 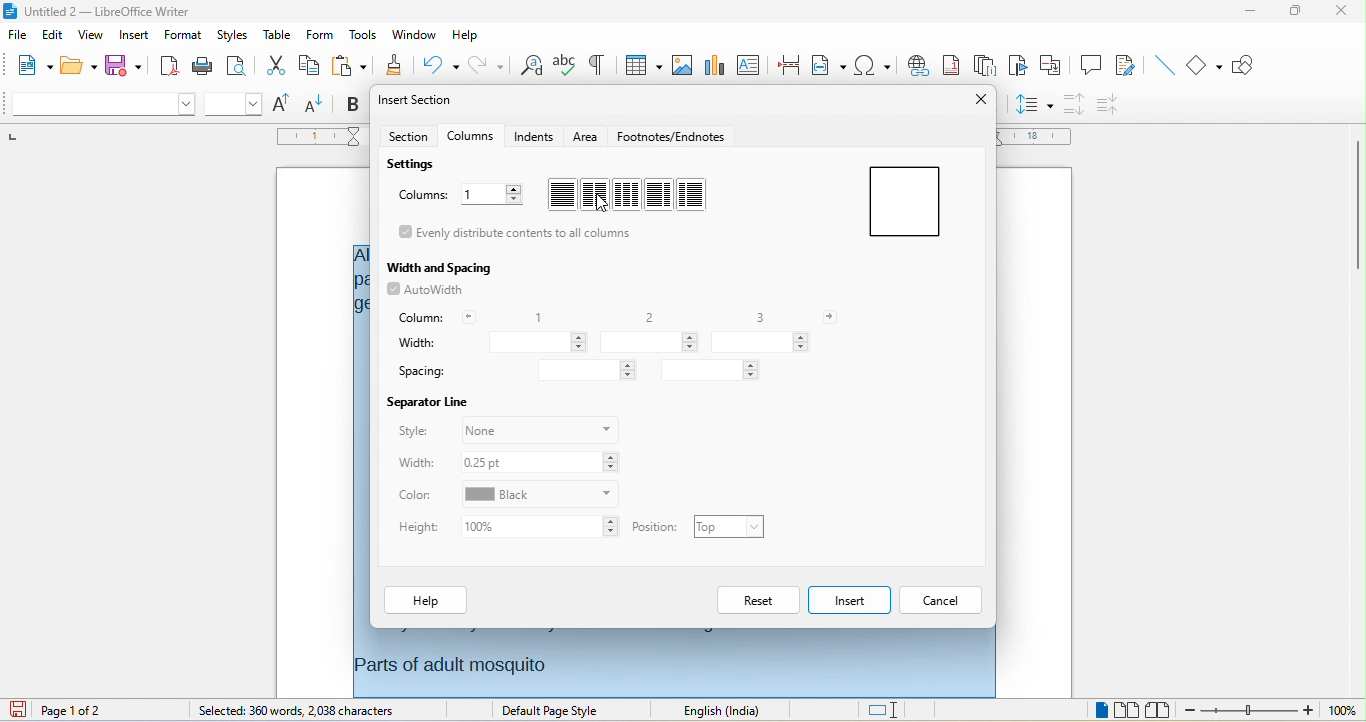 I want to click on table, so click(x=276, y=34).